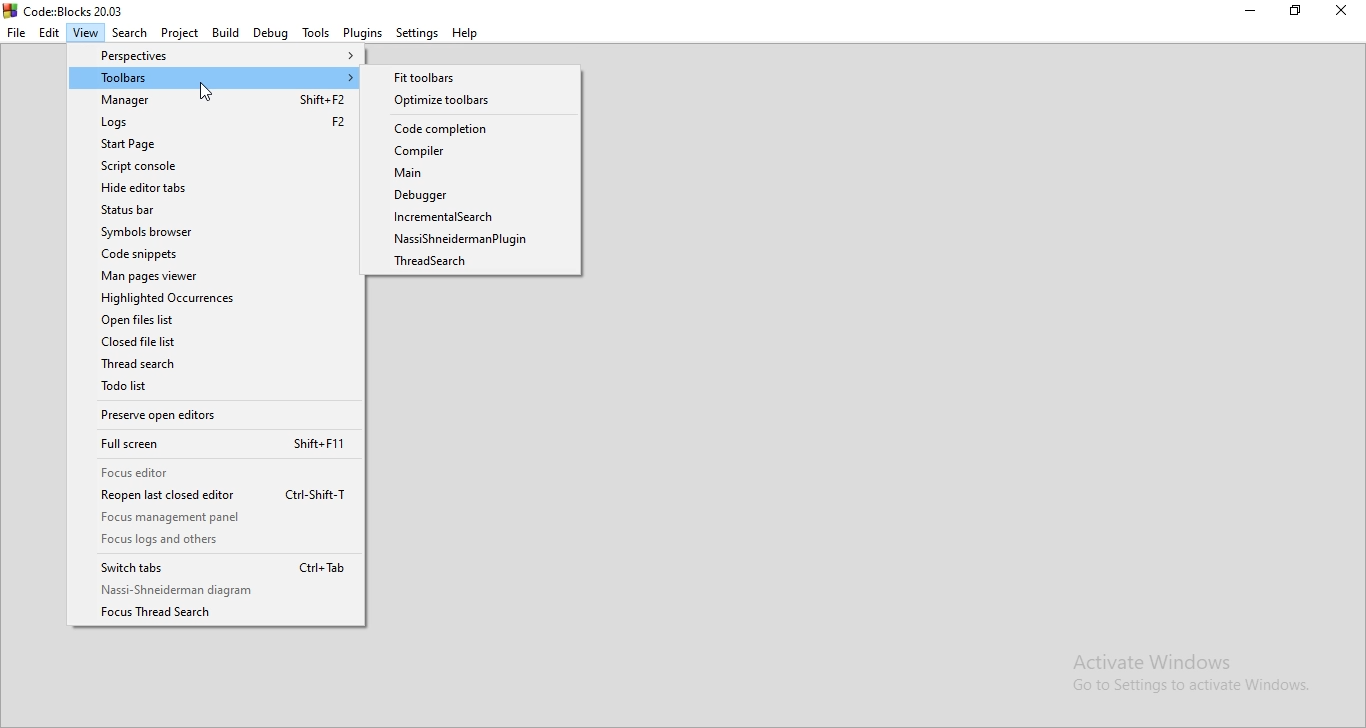 Image resolution: width=1366 pixels, height=728 pixels. I want to click on Switch tabs, so click(212, 566).